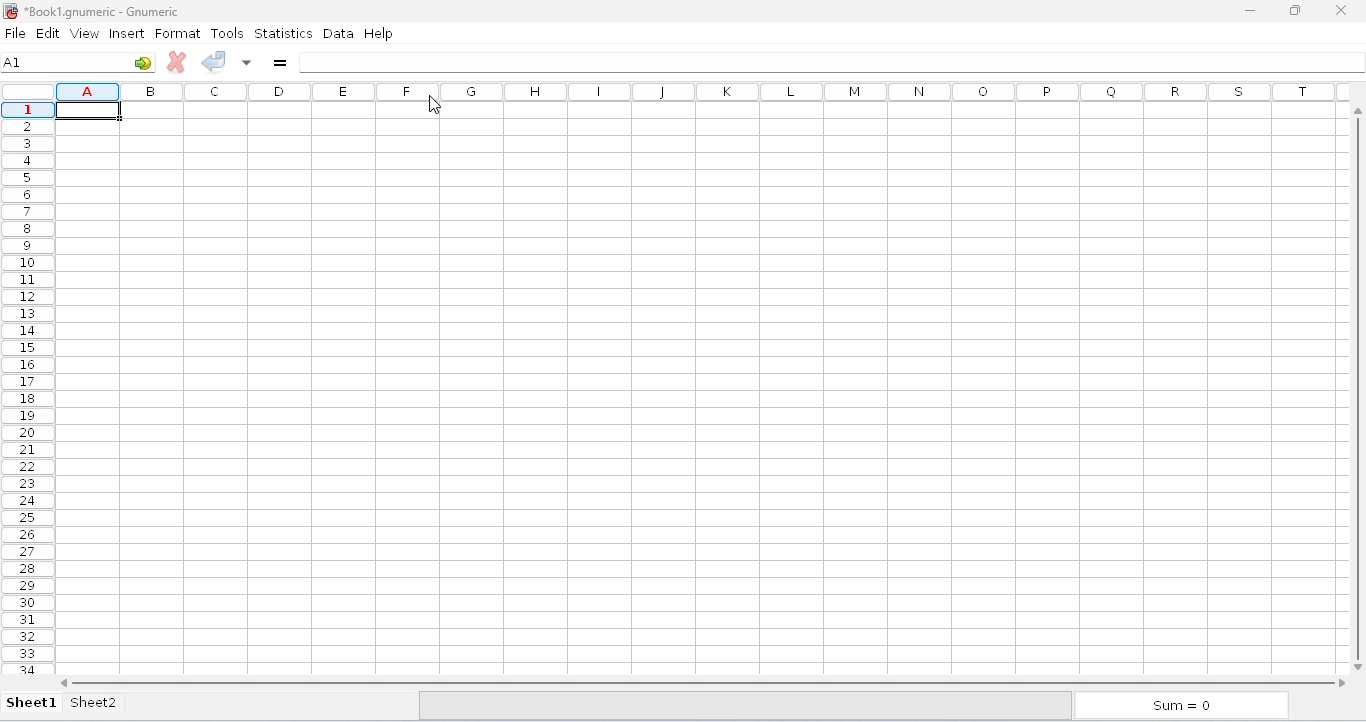 Image resolution: width=1366 pixels, height=722 pixels. I want to click on data, so click(339, 33).